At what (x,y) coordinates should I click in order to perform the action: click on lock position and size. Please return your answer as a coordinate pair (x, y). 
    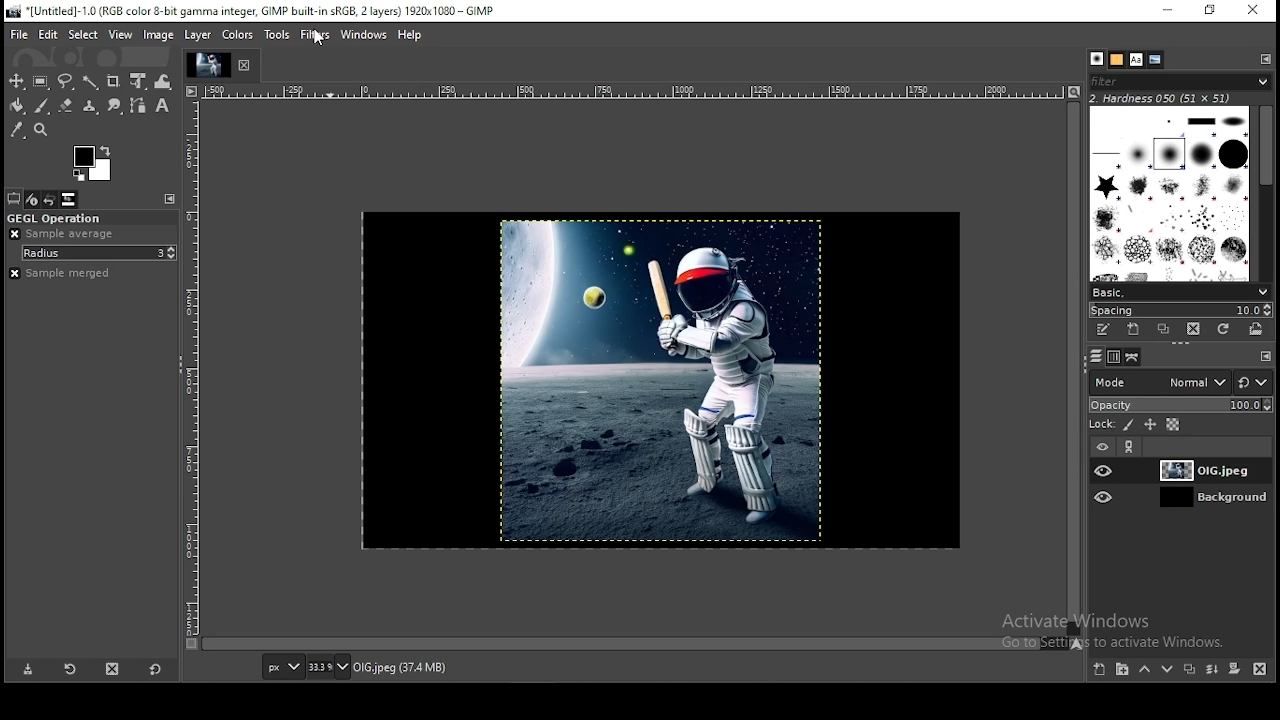
    Looking at the image, I should click on (1150, 425).